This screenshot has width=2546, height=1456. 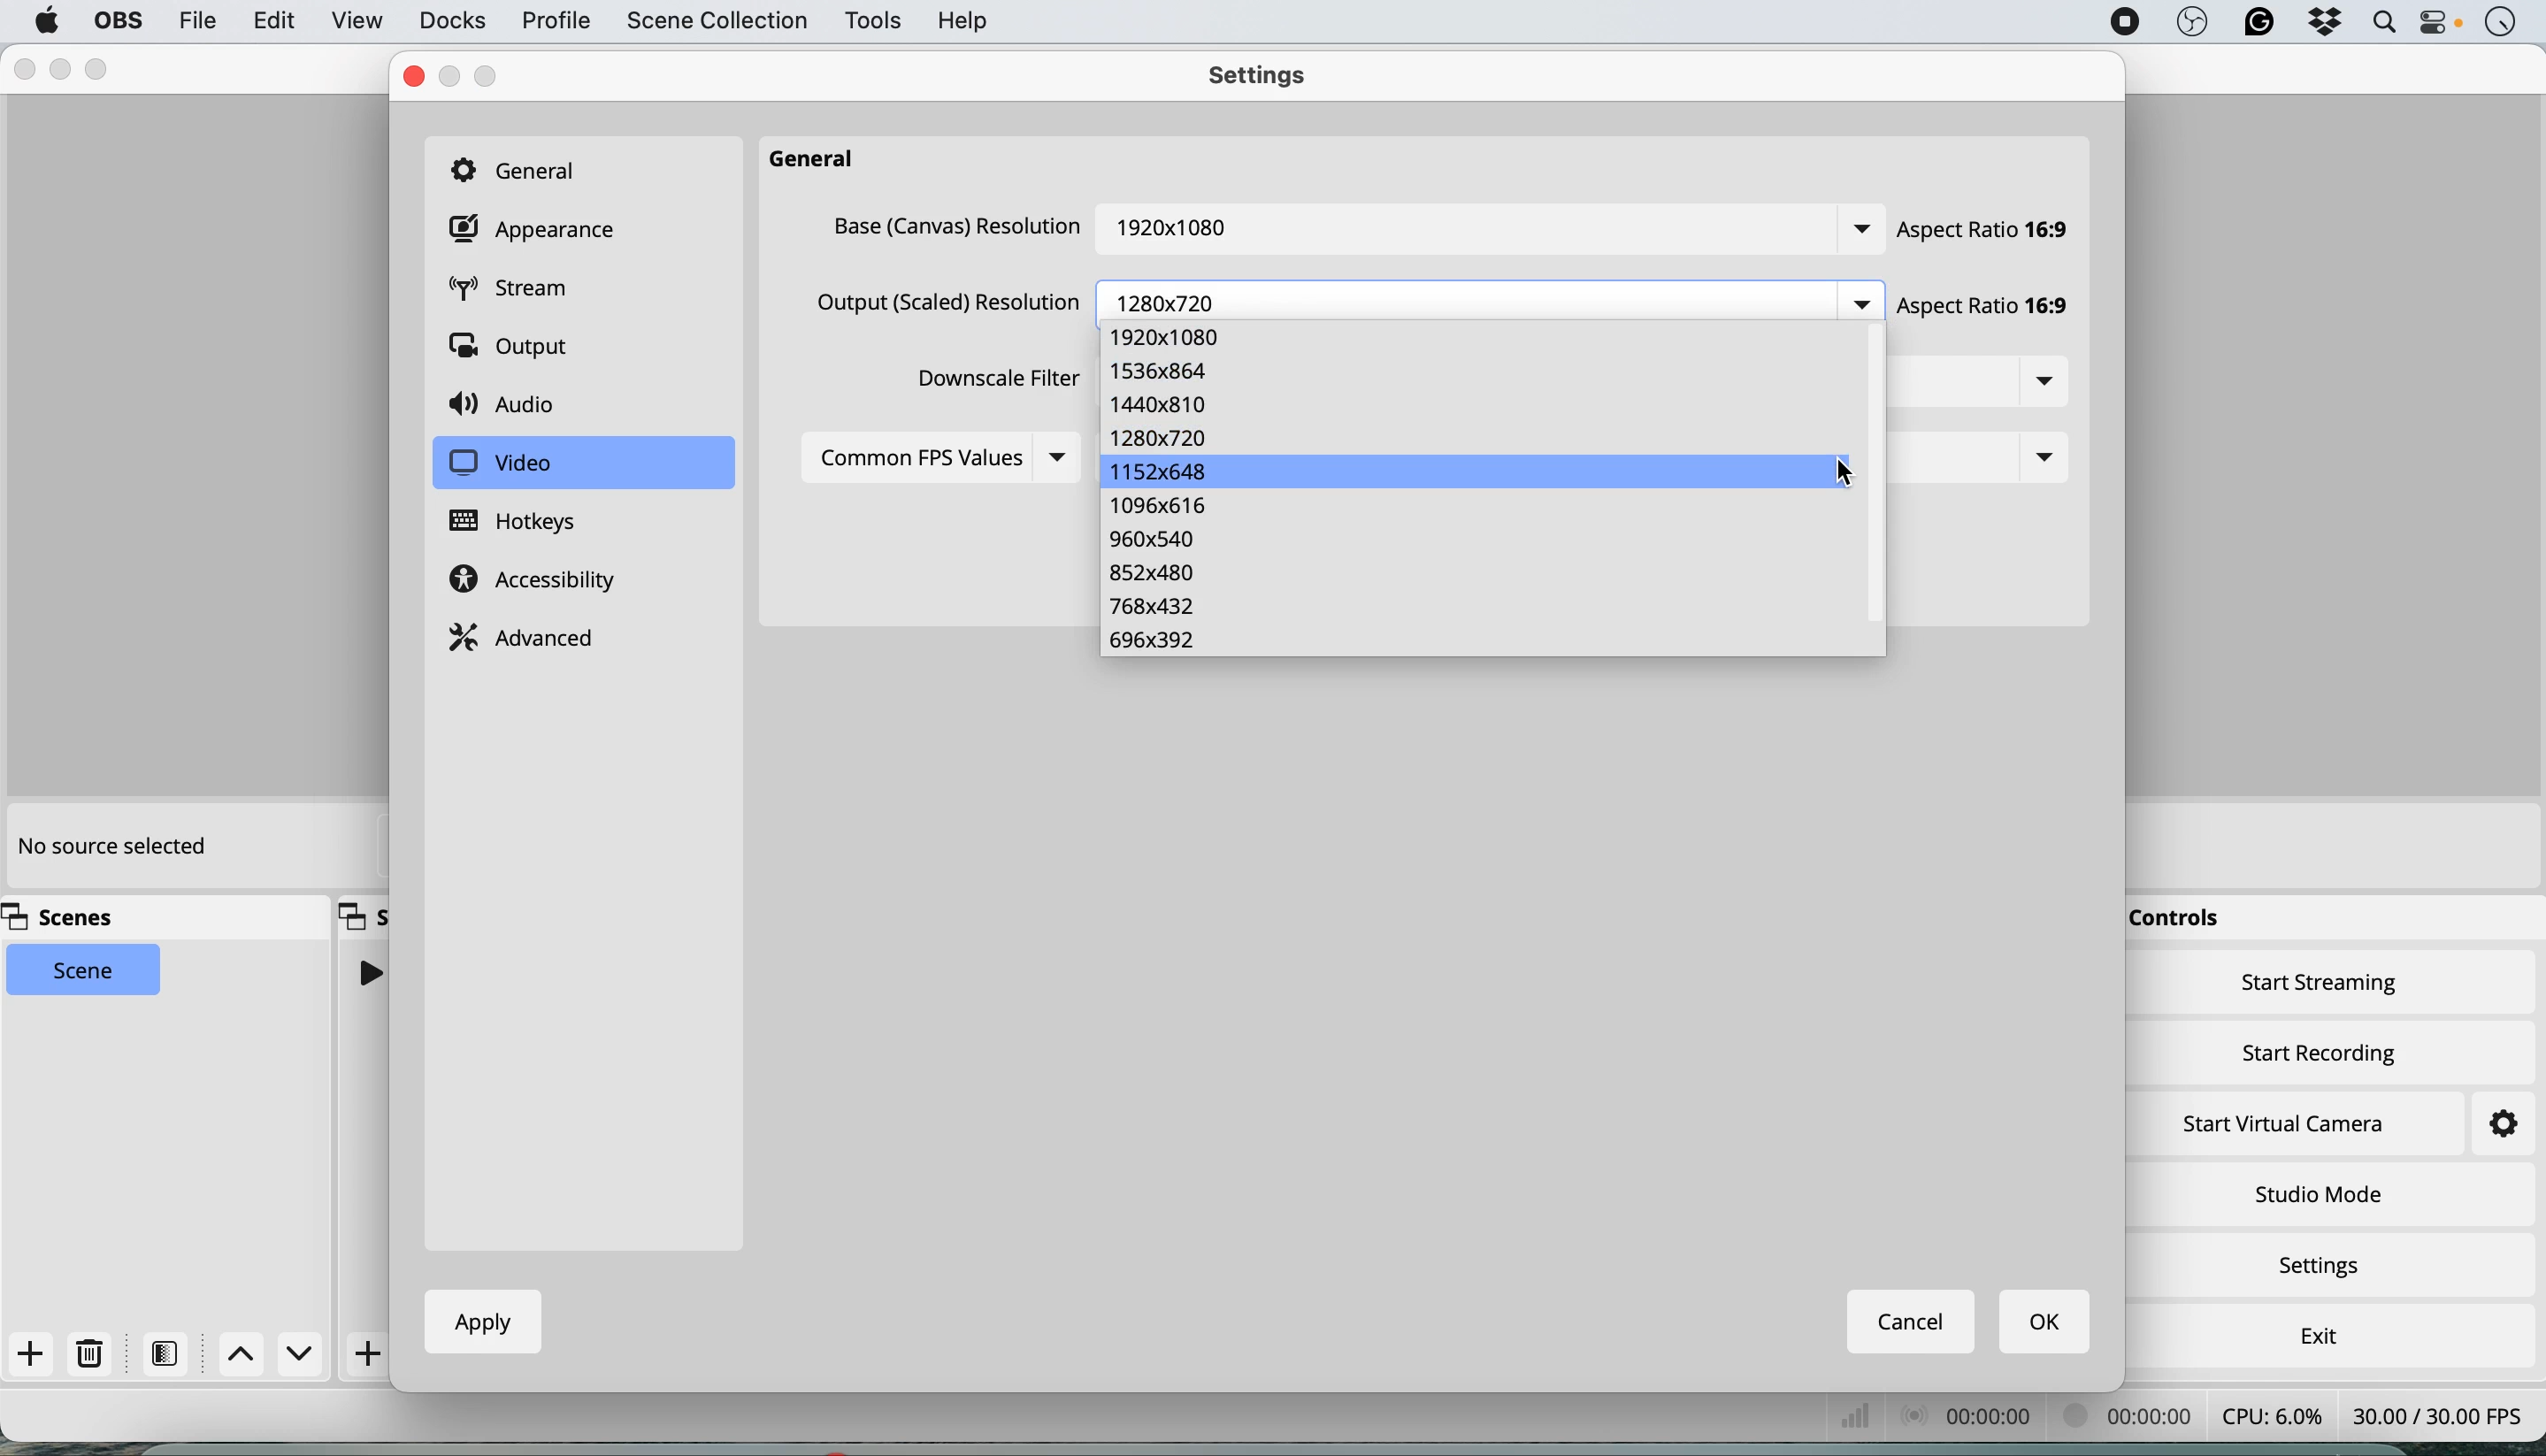 What do you see at coordinates (24, 70) in the screenshot?
I see `close` at bounding box center [24, 70].